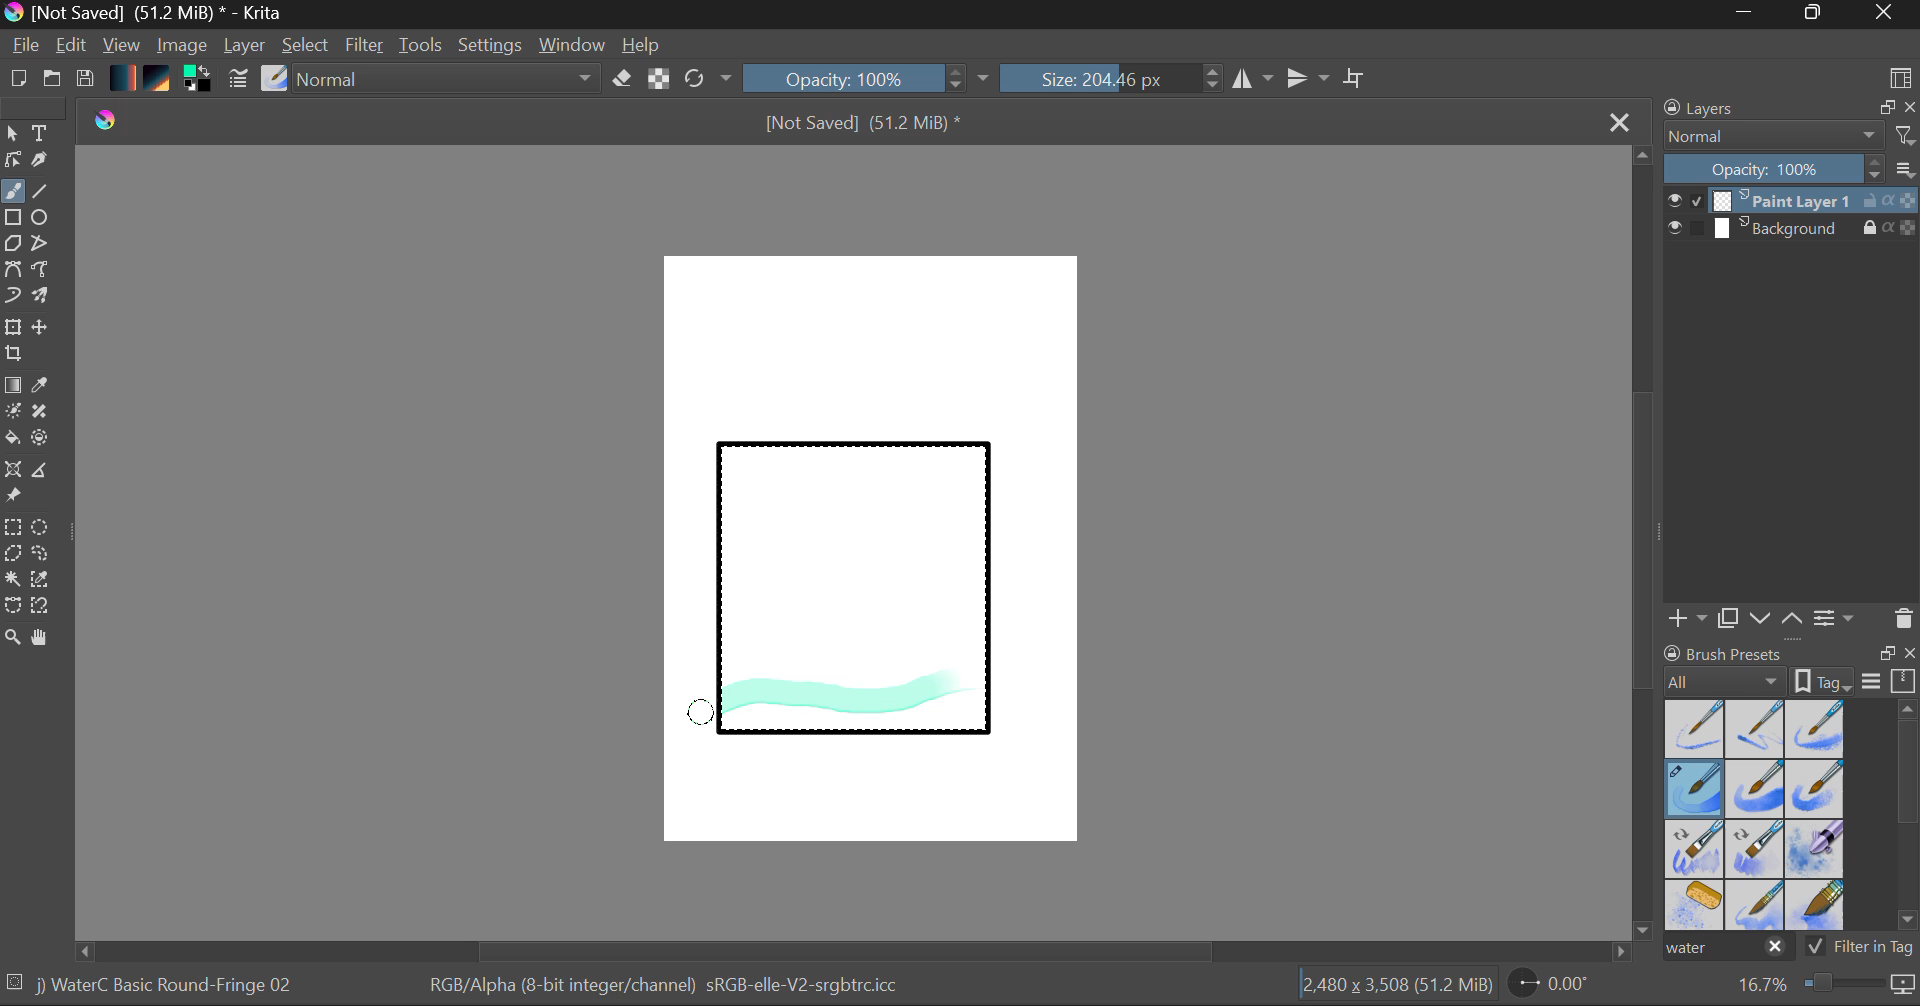 Image resolution: width=1920 pixels, height=1006 pixels. What do you see at coordinates (236, 80) in the screenshot?
I see `Brush Settings` at bounding box center [236, 80].